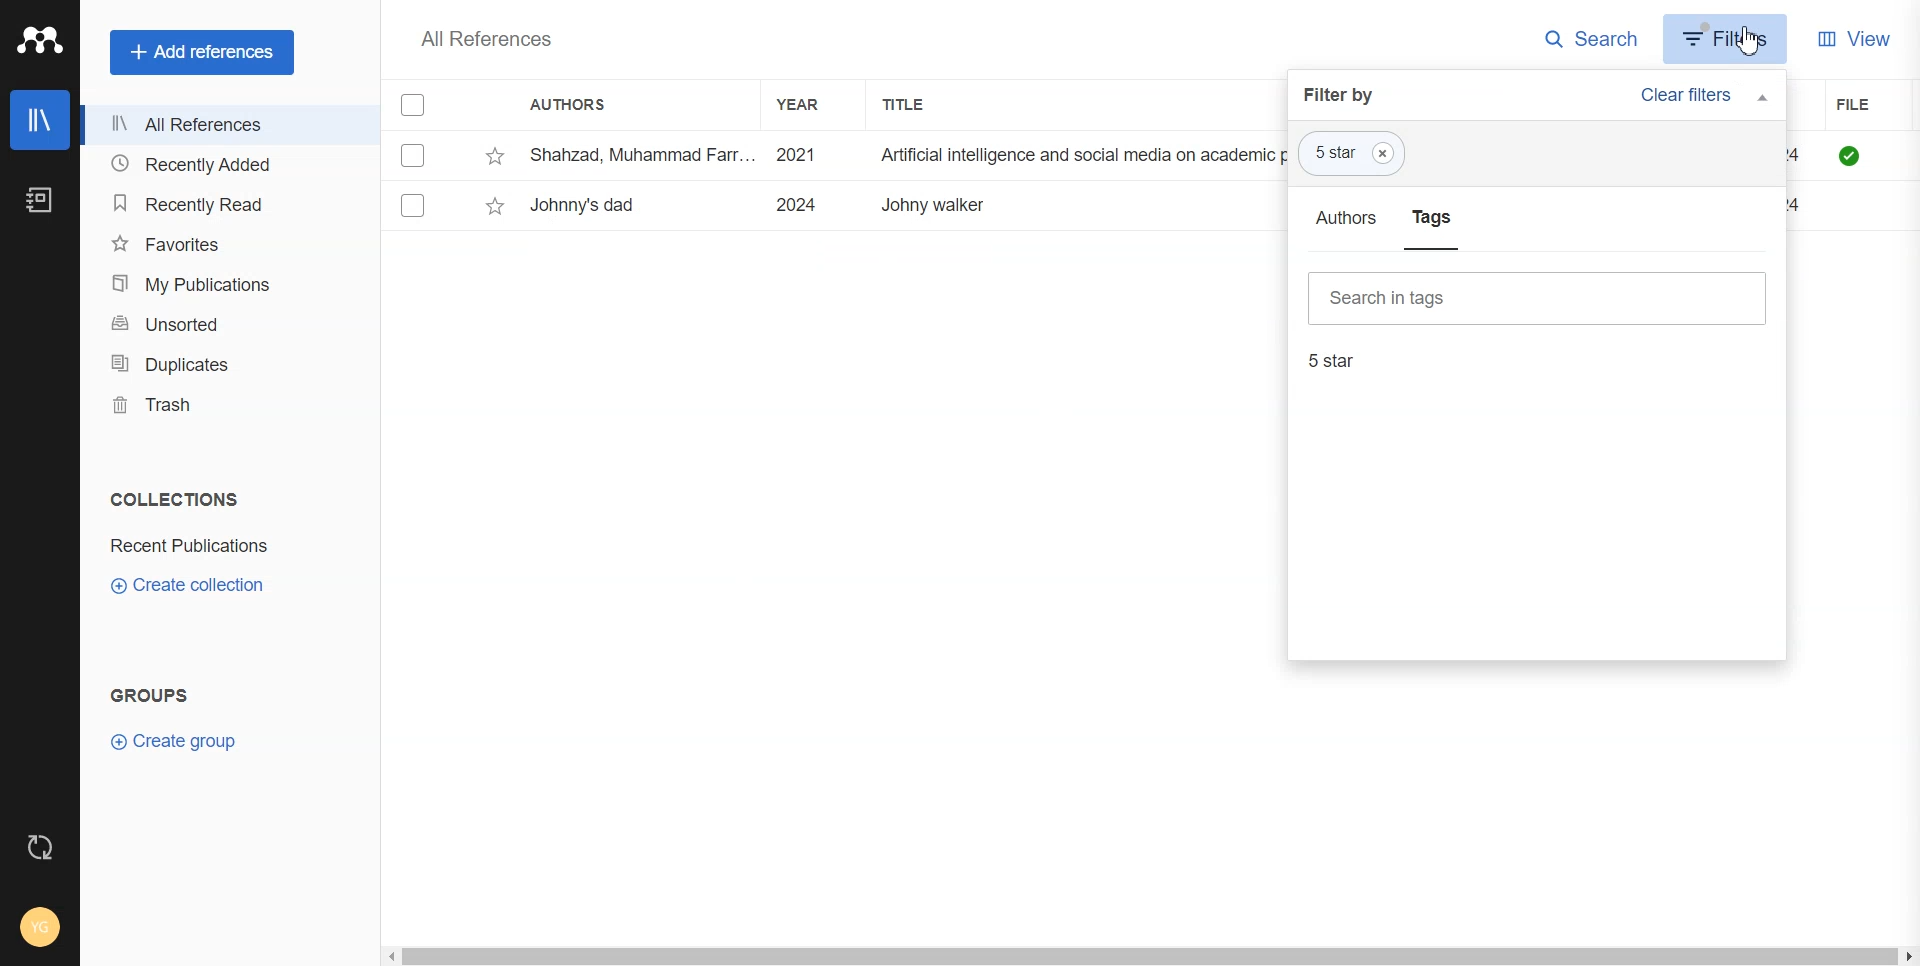 Image resolution: width=1920 pixels, height=966 pixels. What do you see at coordinates (1867, 105) in the screenshot?
I see `File` at bounding box center [1867, 105].